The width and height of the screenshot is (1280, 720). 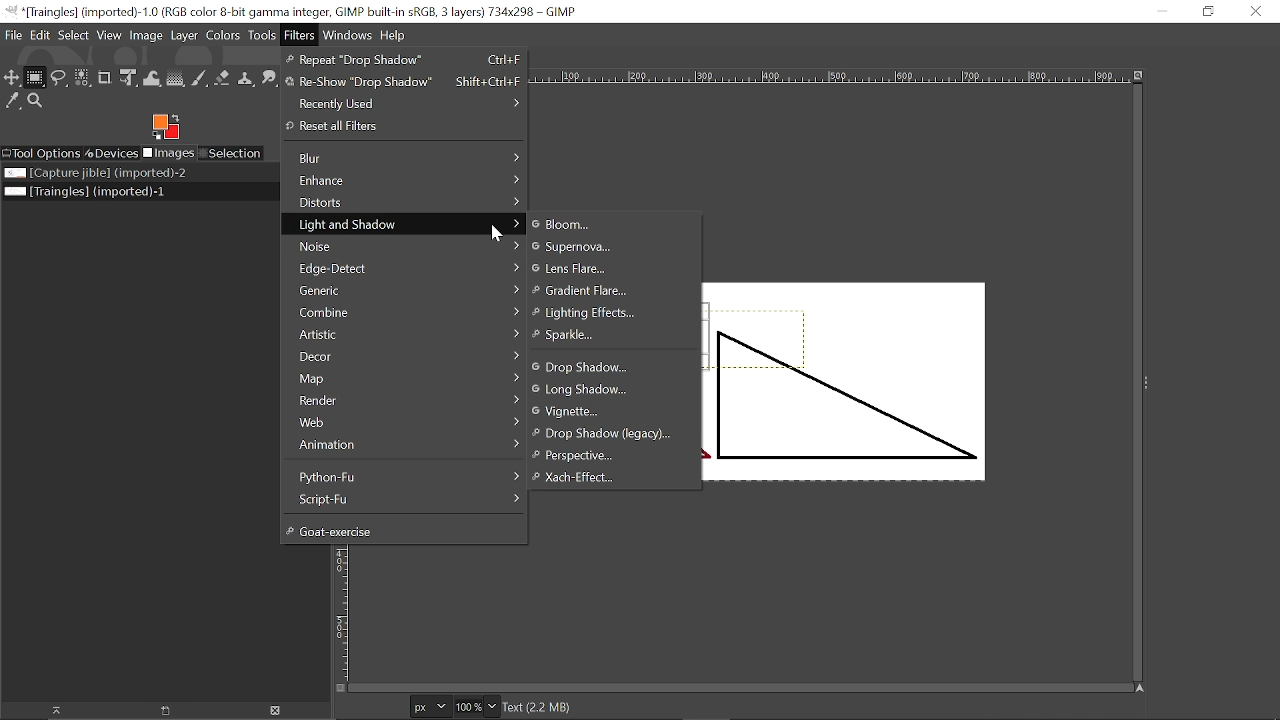 I want to click on Crop tool, so click(x=106, y=79).